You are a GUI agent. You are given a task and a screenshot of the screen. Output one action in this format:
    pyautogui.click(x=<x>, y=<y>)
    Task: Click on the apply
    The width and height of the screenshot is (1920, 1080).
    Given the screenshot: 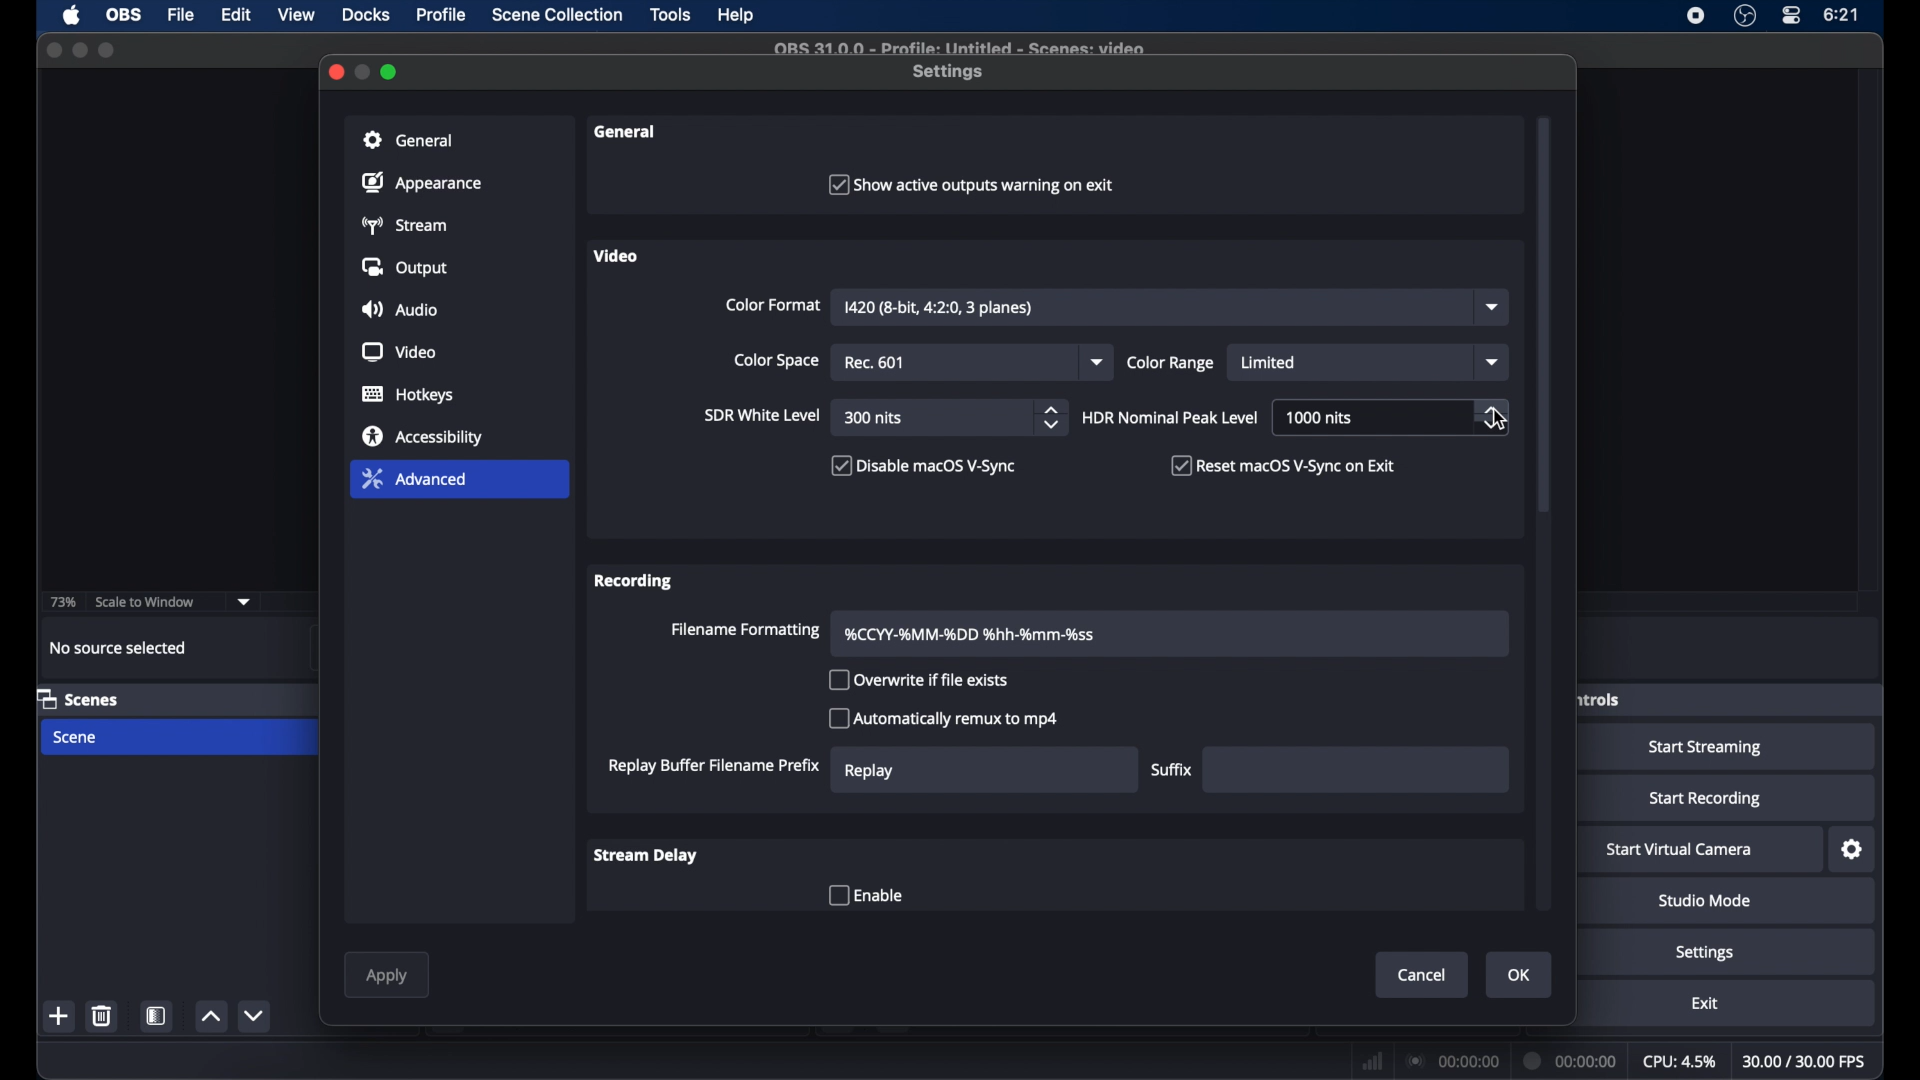 What is the action you would take?
    pyautogui.click(x=386, y=977)
    